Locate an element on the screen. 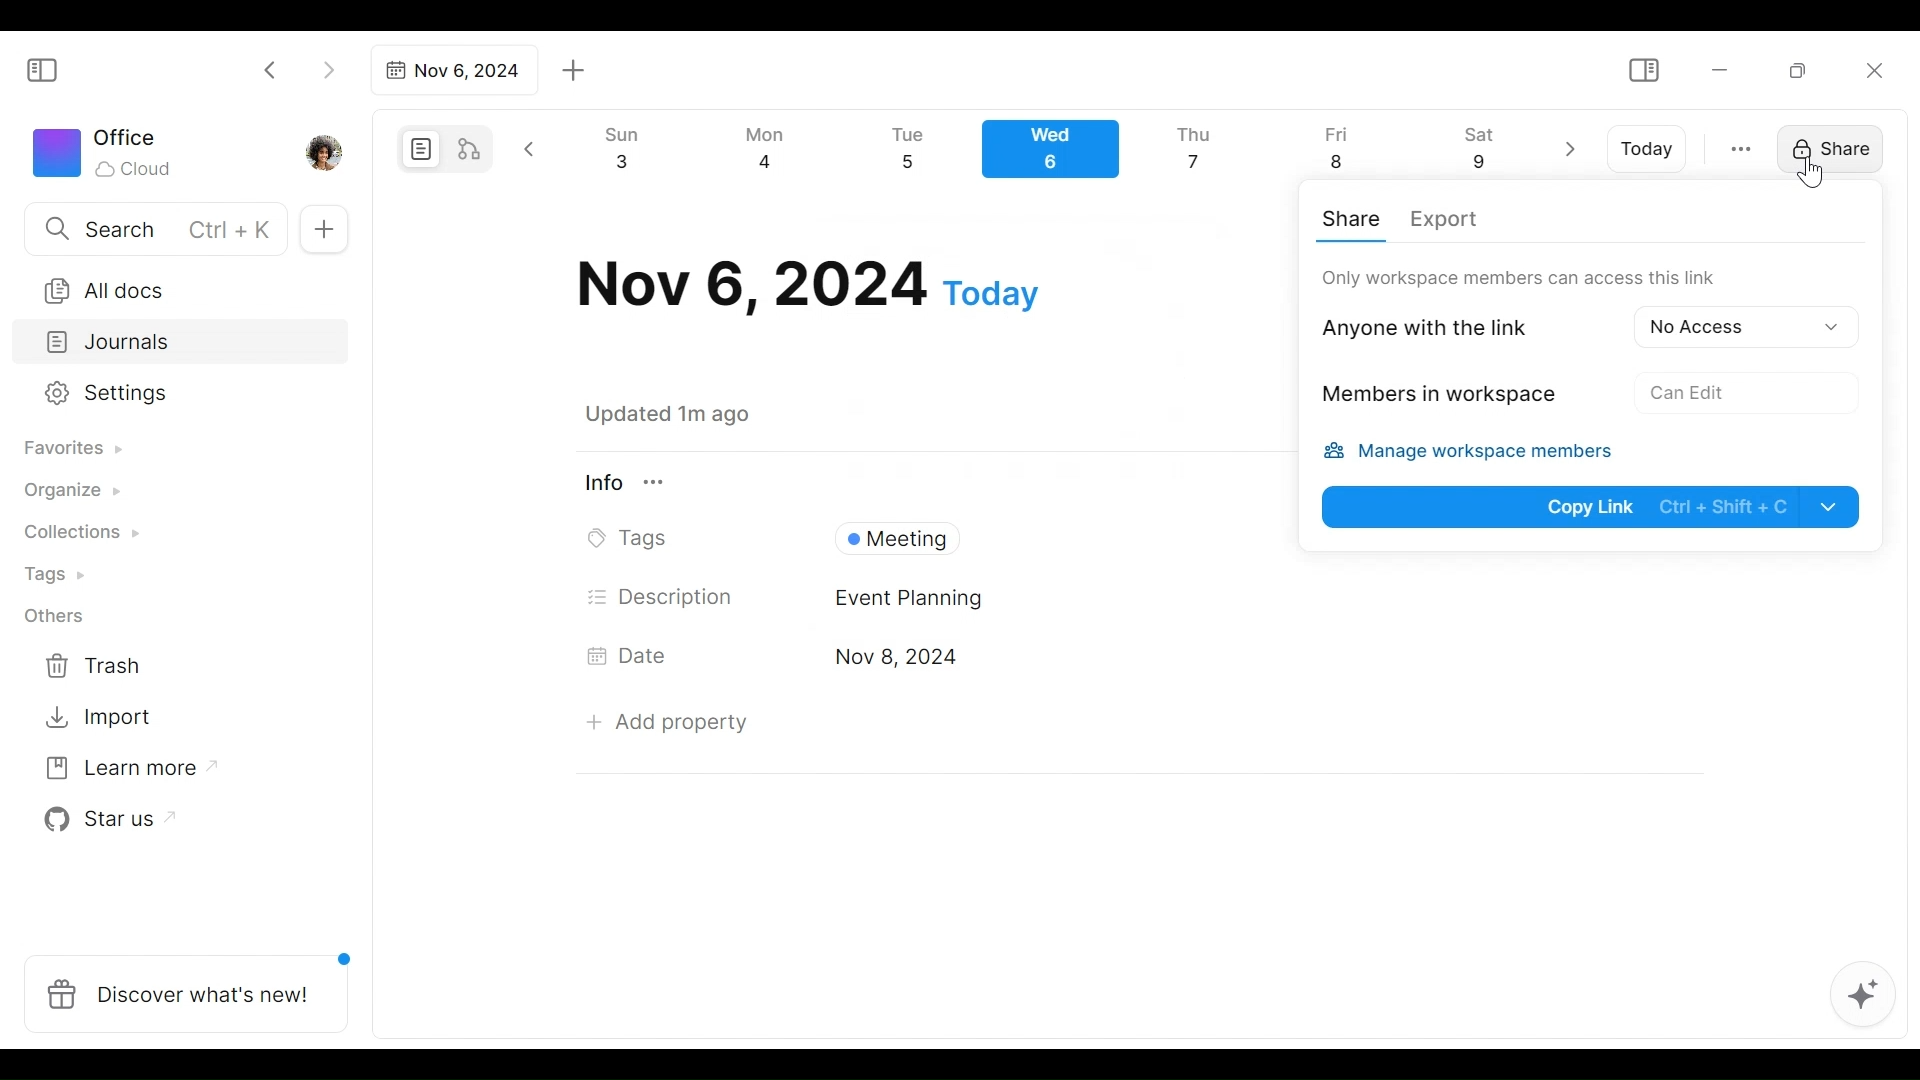 Image resolution: width=1920 pixels, height=1080 pixels. Manage workspace members is located at coordinates (1479, 454).